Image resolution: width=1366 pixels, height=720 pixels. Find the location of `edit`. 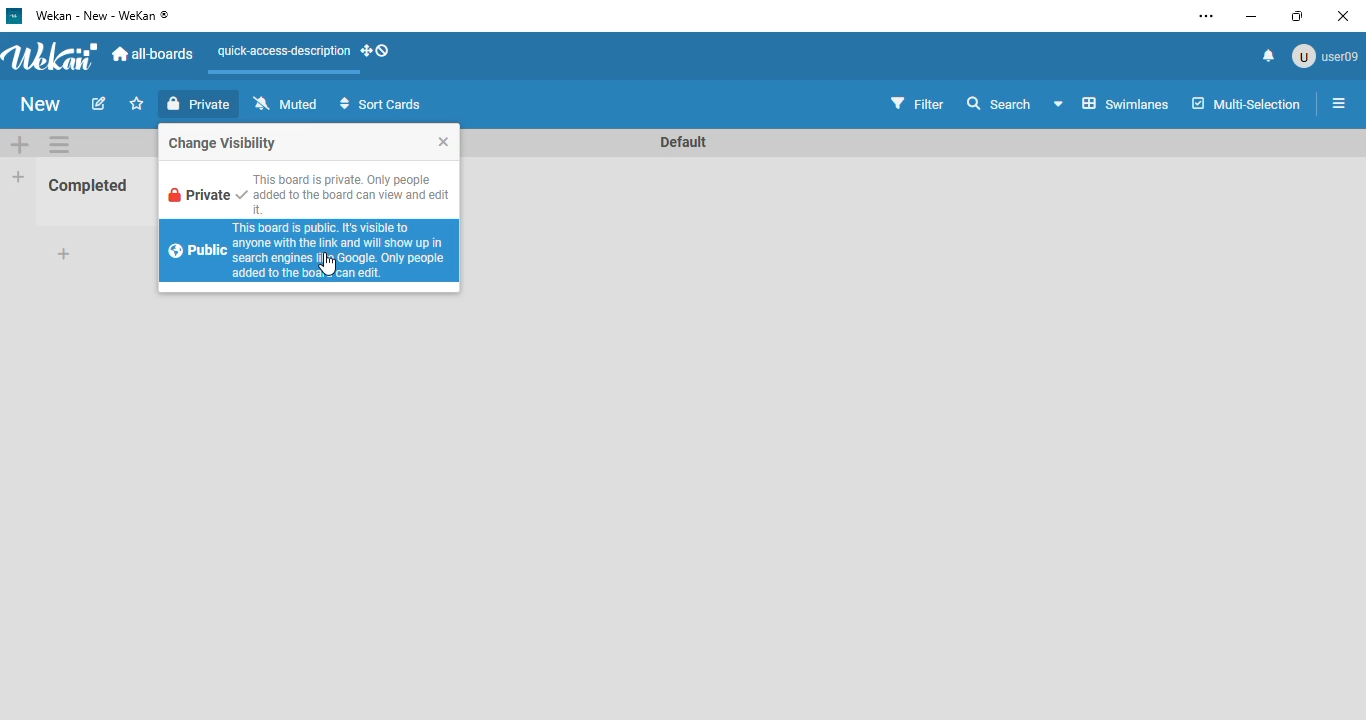

edit is located at coordinates (98, 103).